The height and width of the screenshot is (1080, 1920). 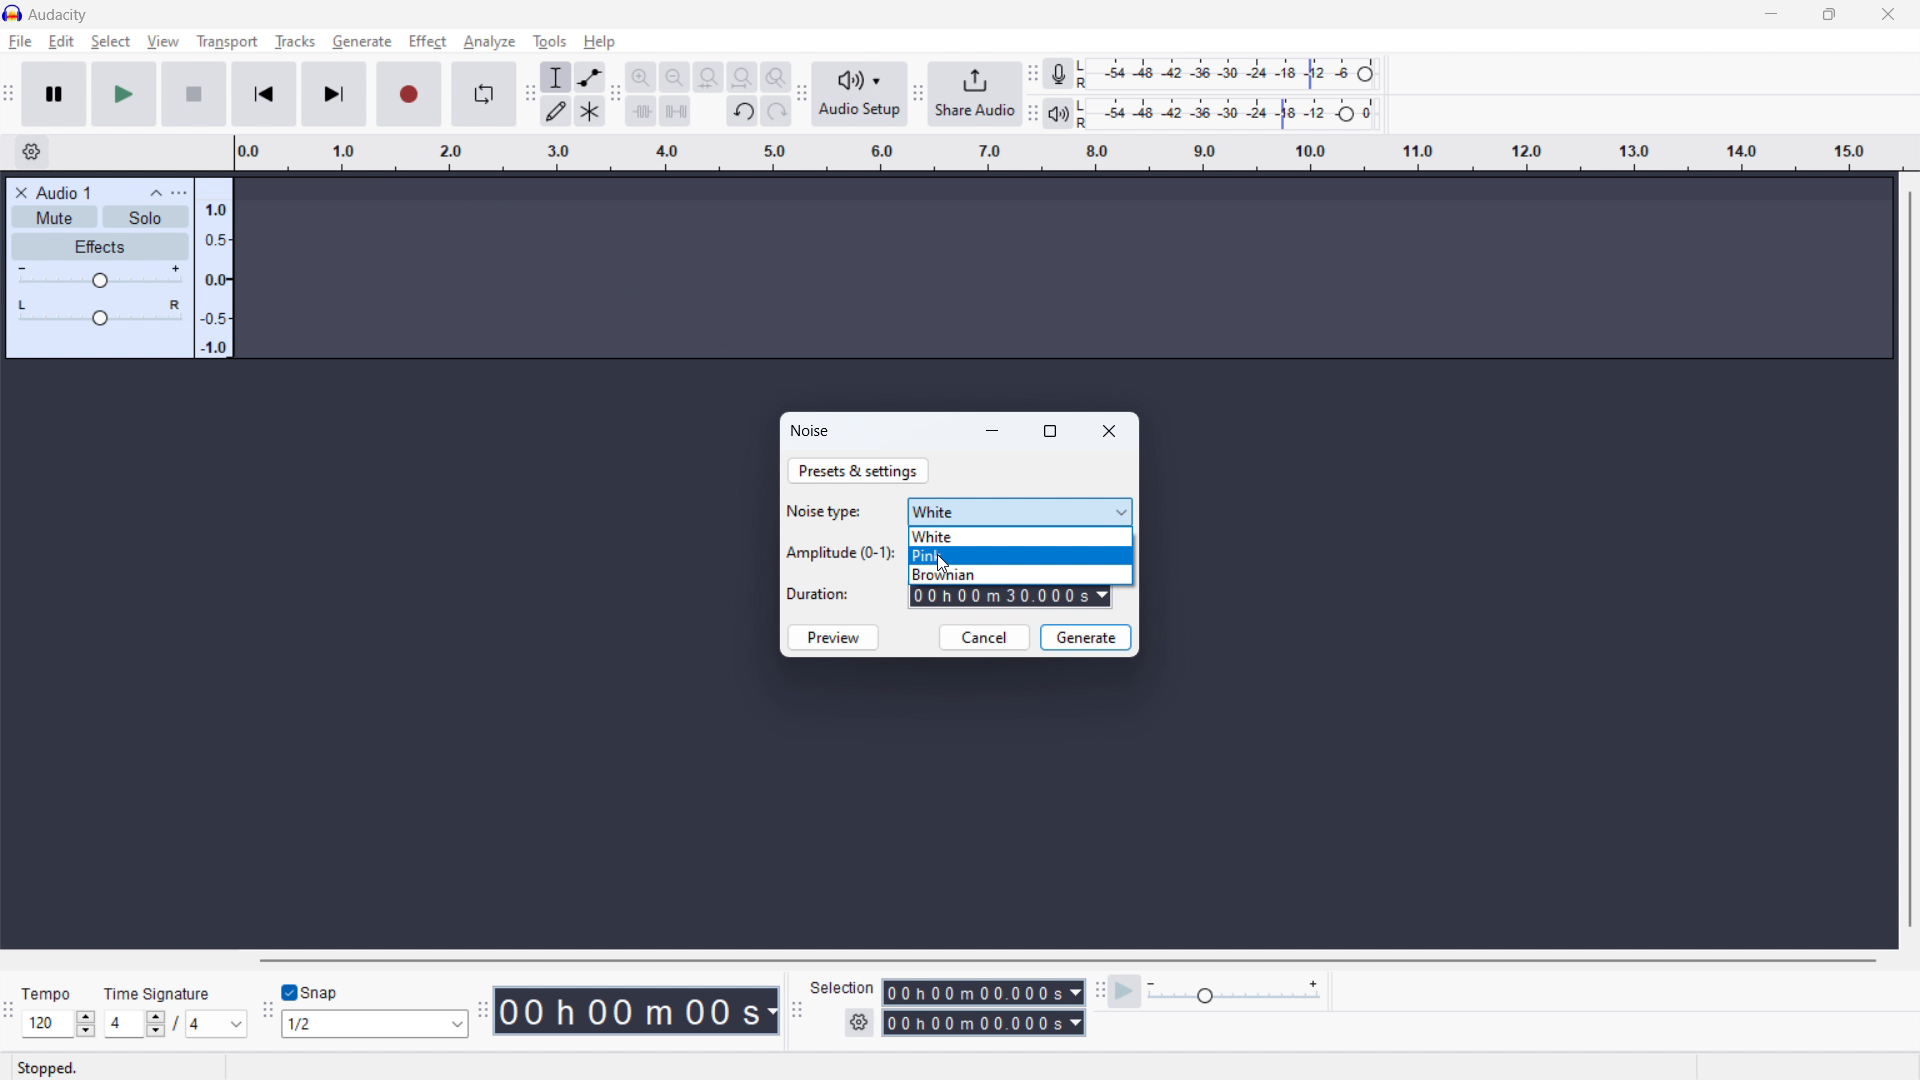 What do you see at coordinates (30, 153) in the screenshot?
I see `timeline settings` at bounding box center [30, 153].